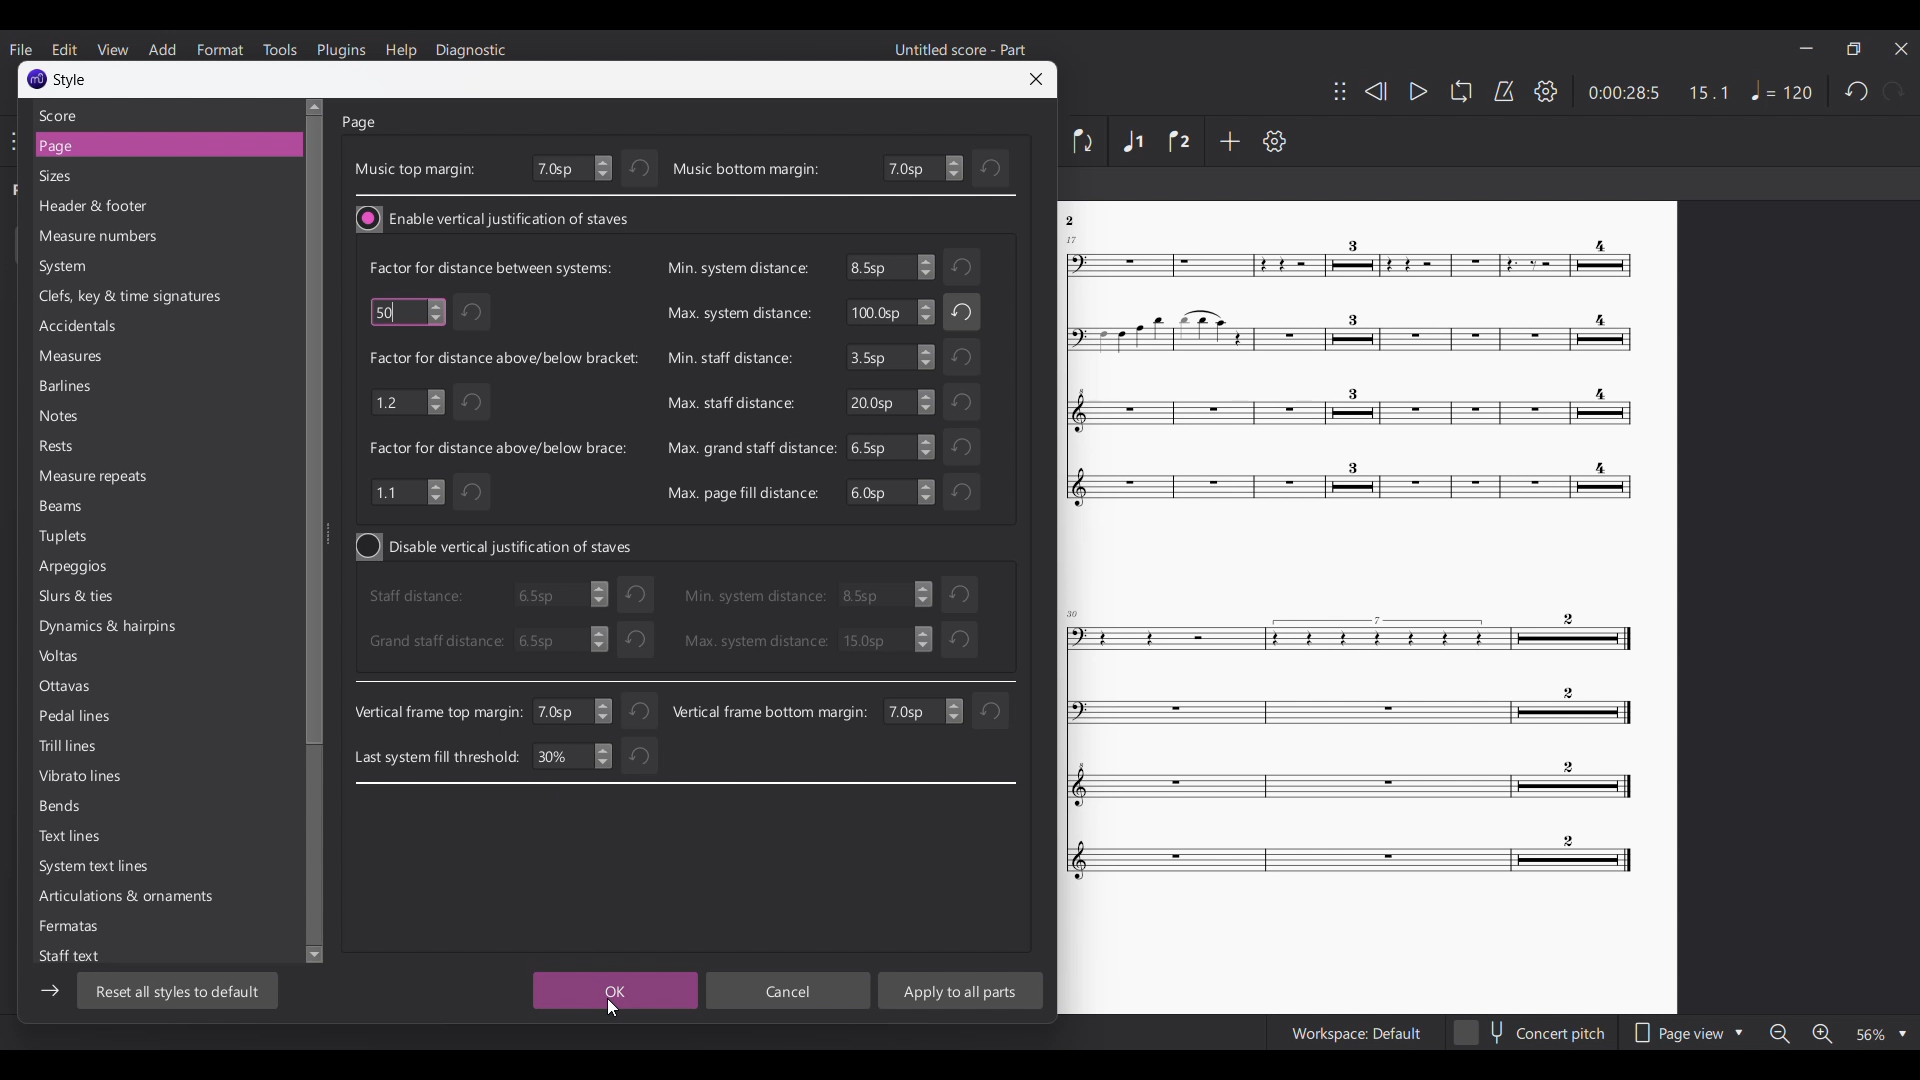 This screenshot has height=1080, width=1920. Describe the element at coordinates (105, 717) in the screenshot. I see `Pedal lines` at that location.